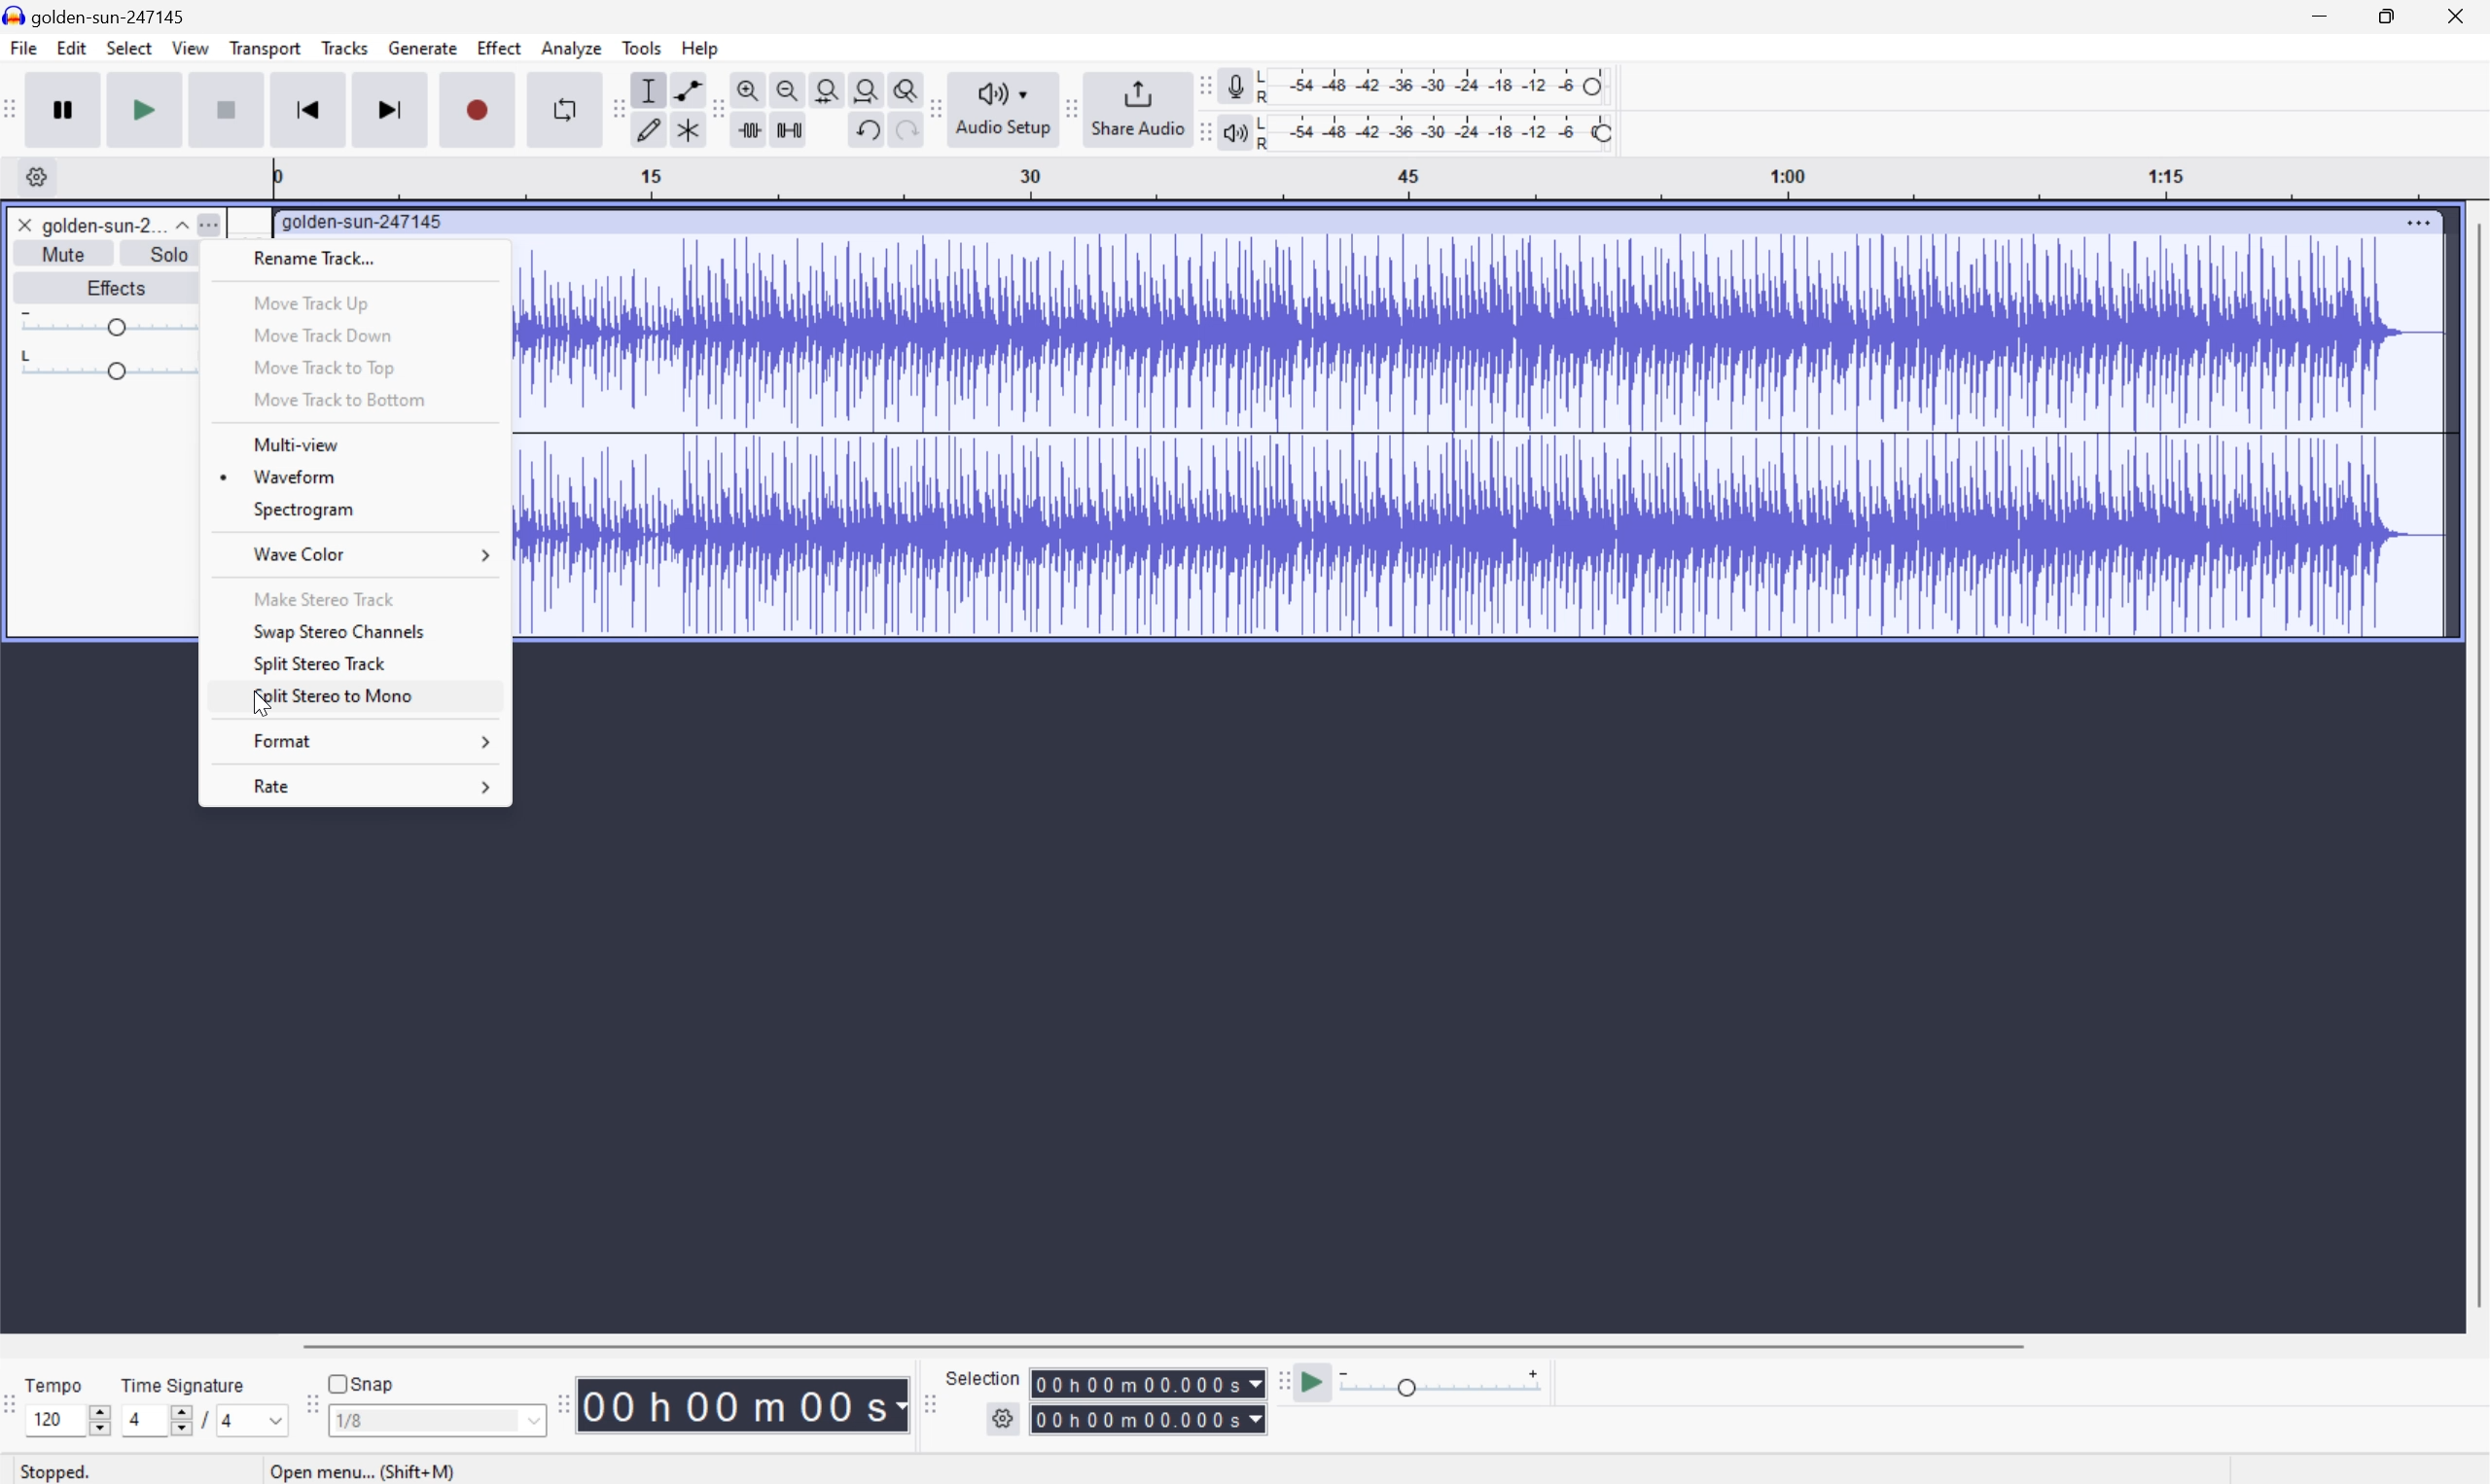 Image resolution: width=2490 pixels, height=1484 pixels. I want to click on Split Stereo to mono, so click(330, 695).